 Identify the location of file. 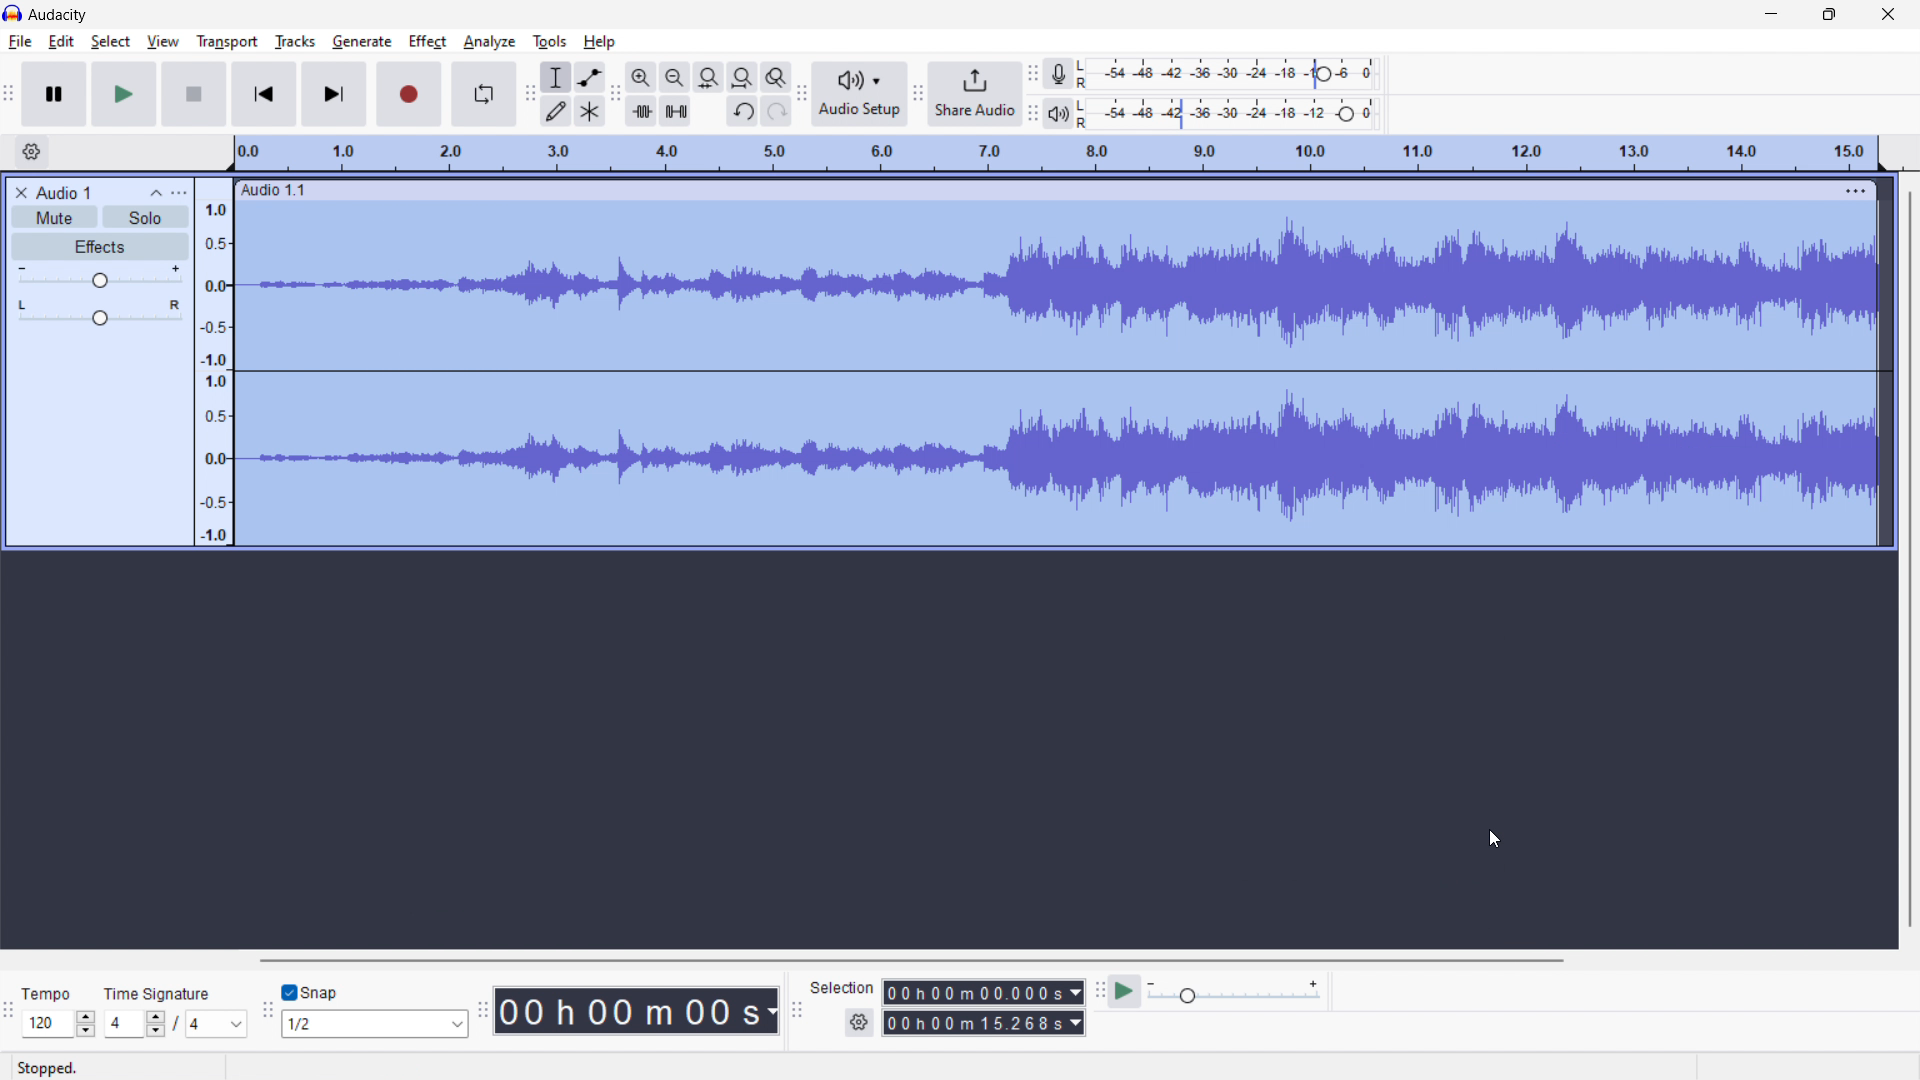
(21, 42).